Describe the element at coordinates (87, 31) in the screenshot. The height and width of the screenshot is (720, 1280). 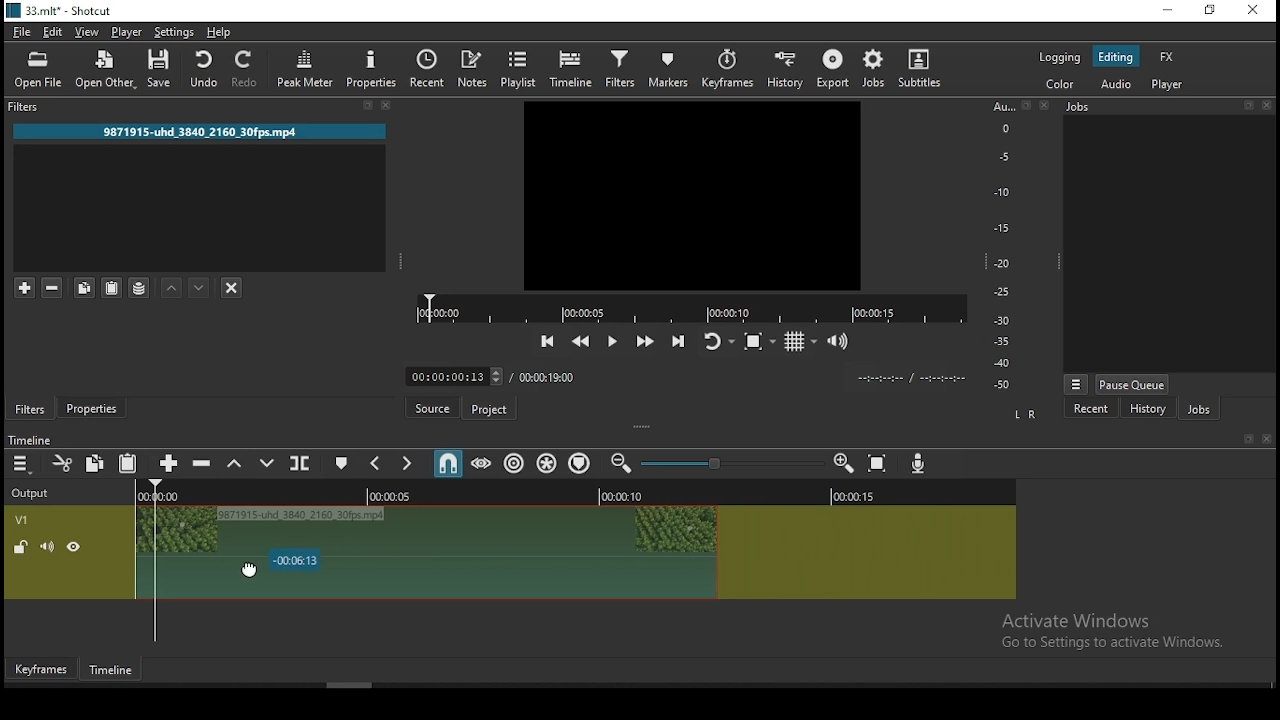
I see `view` at that location.